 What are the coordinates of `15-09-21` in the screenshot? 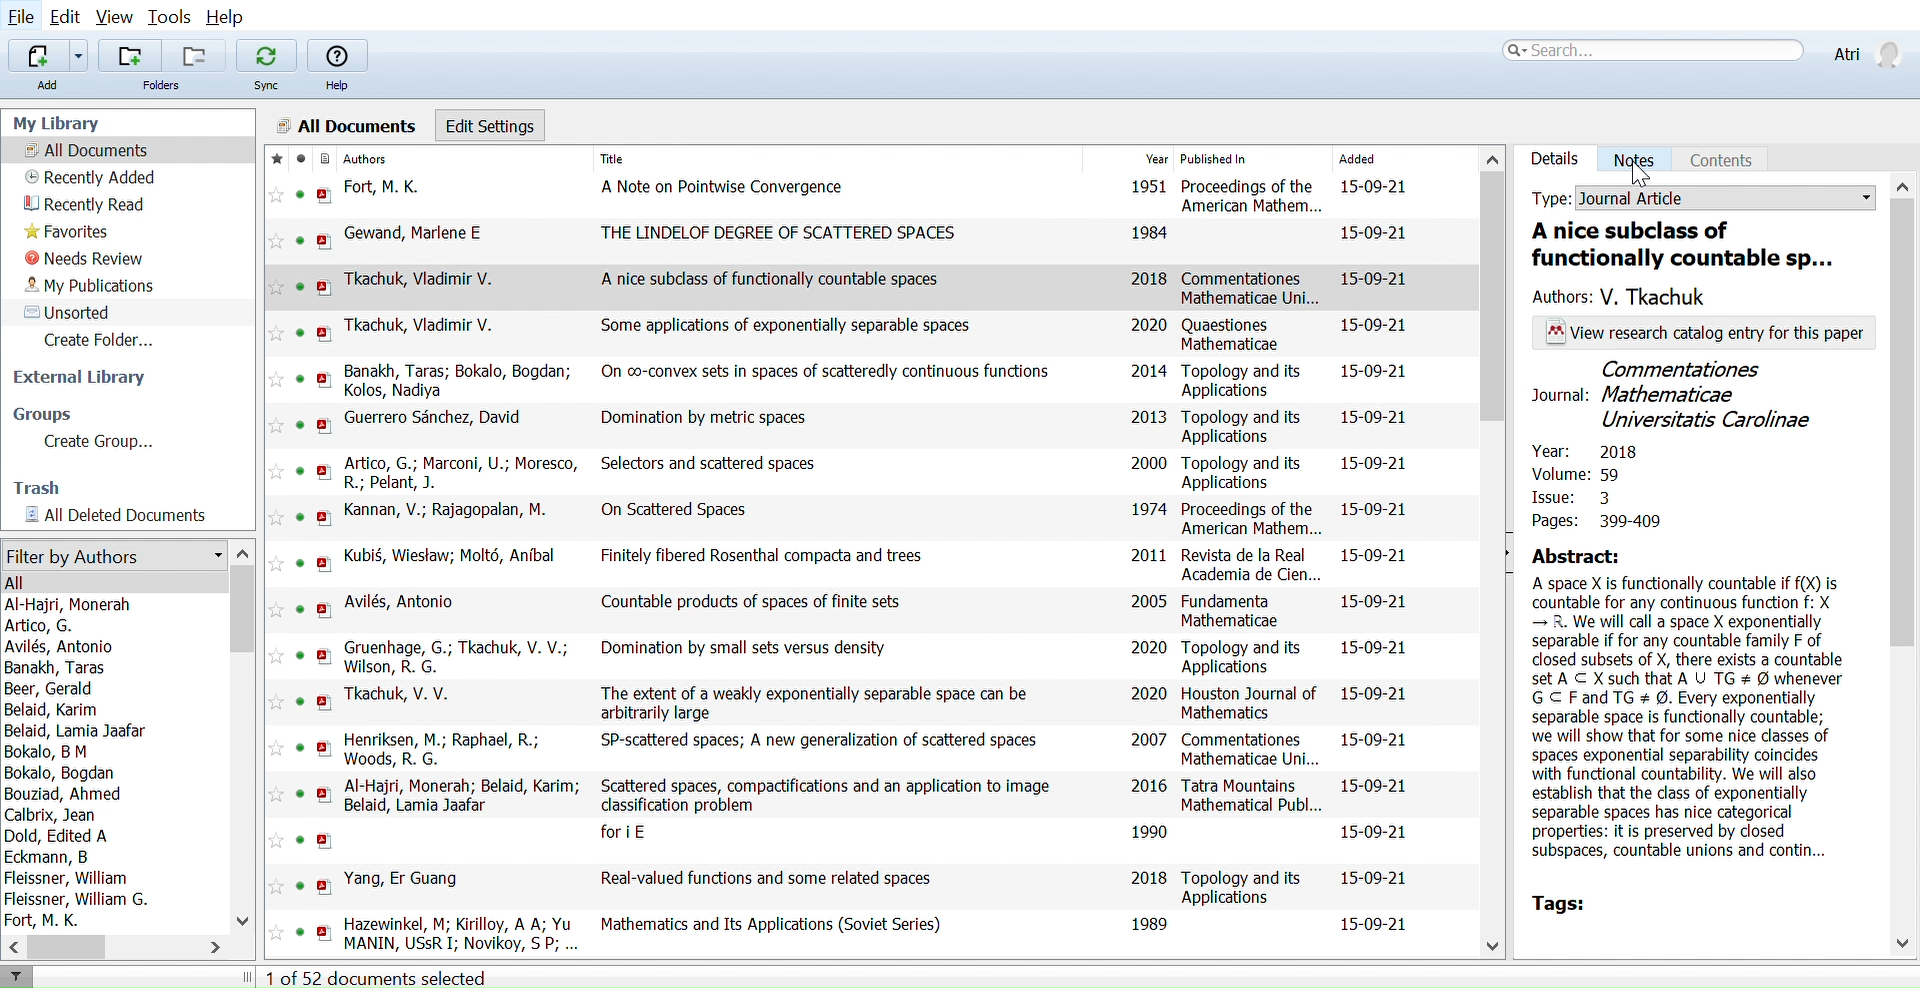 It's located at (1379, 325).